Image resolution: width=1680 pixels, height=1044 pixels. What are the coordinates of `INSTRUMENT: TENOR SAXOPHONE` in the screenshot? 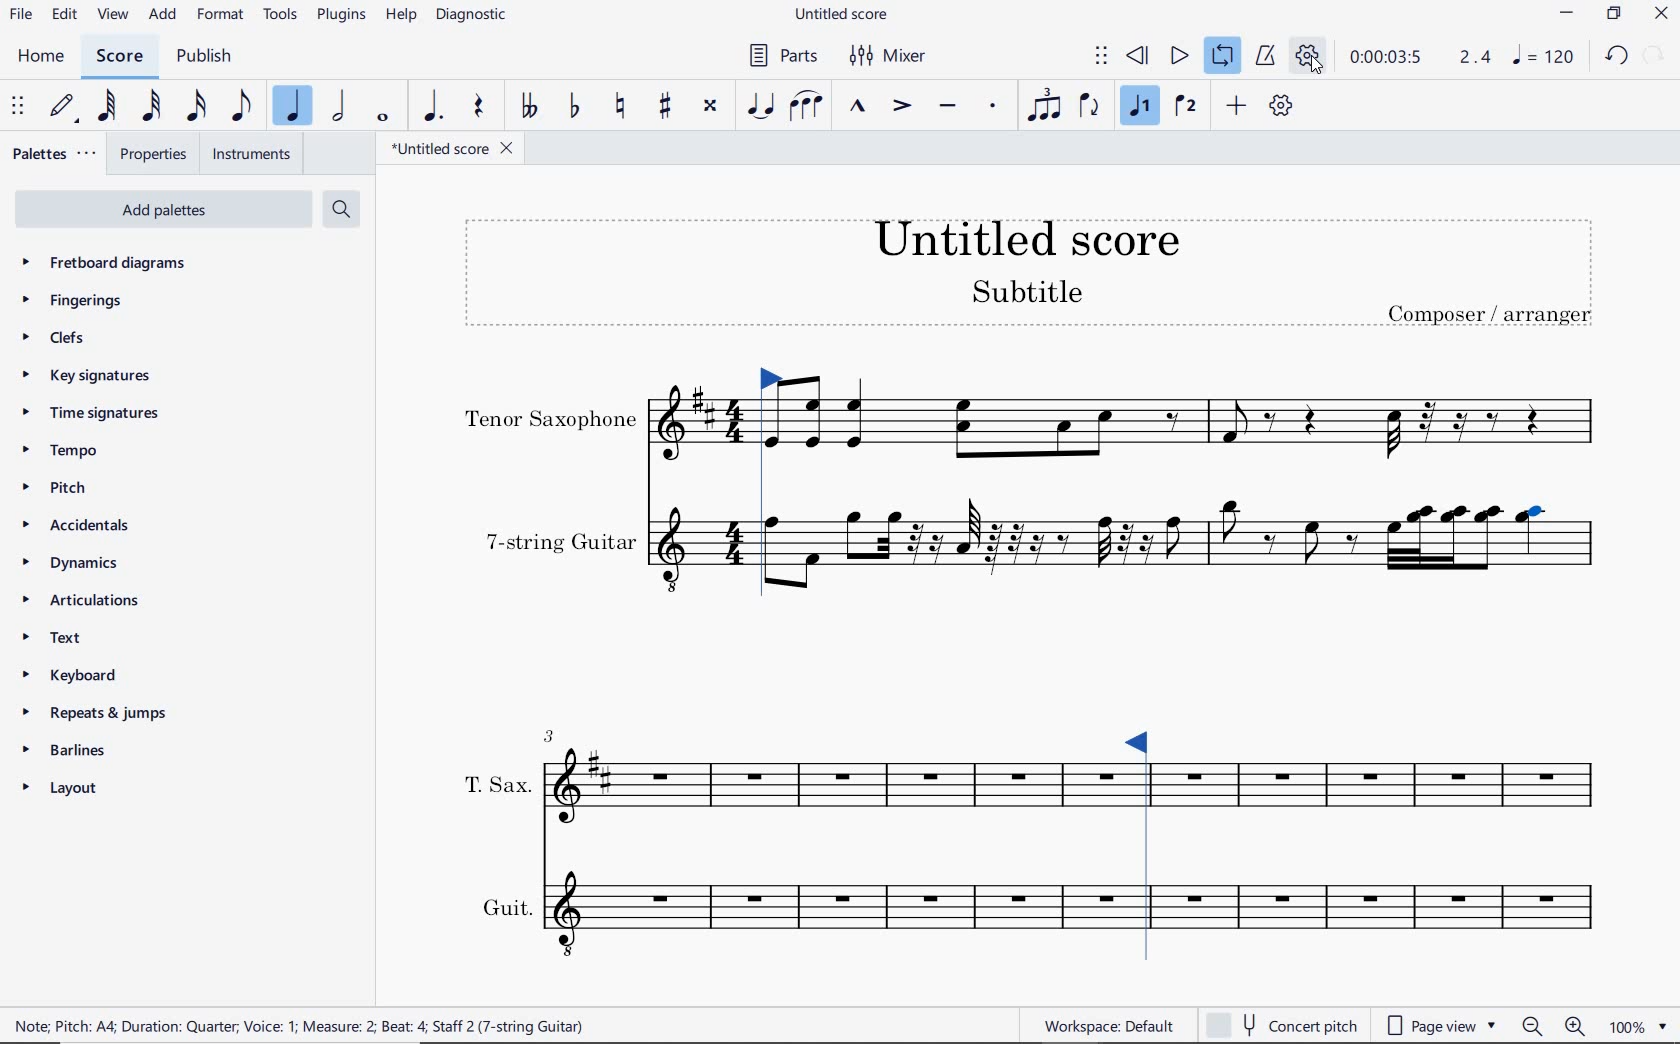 It's located at (1212, 419).